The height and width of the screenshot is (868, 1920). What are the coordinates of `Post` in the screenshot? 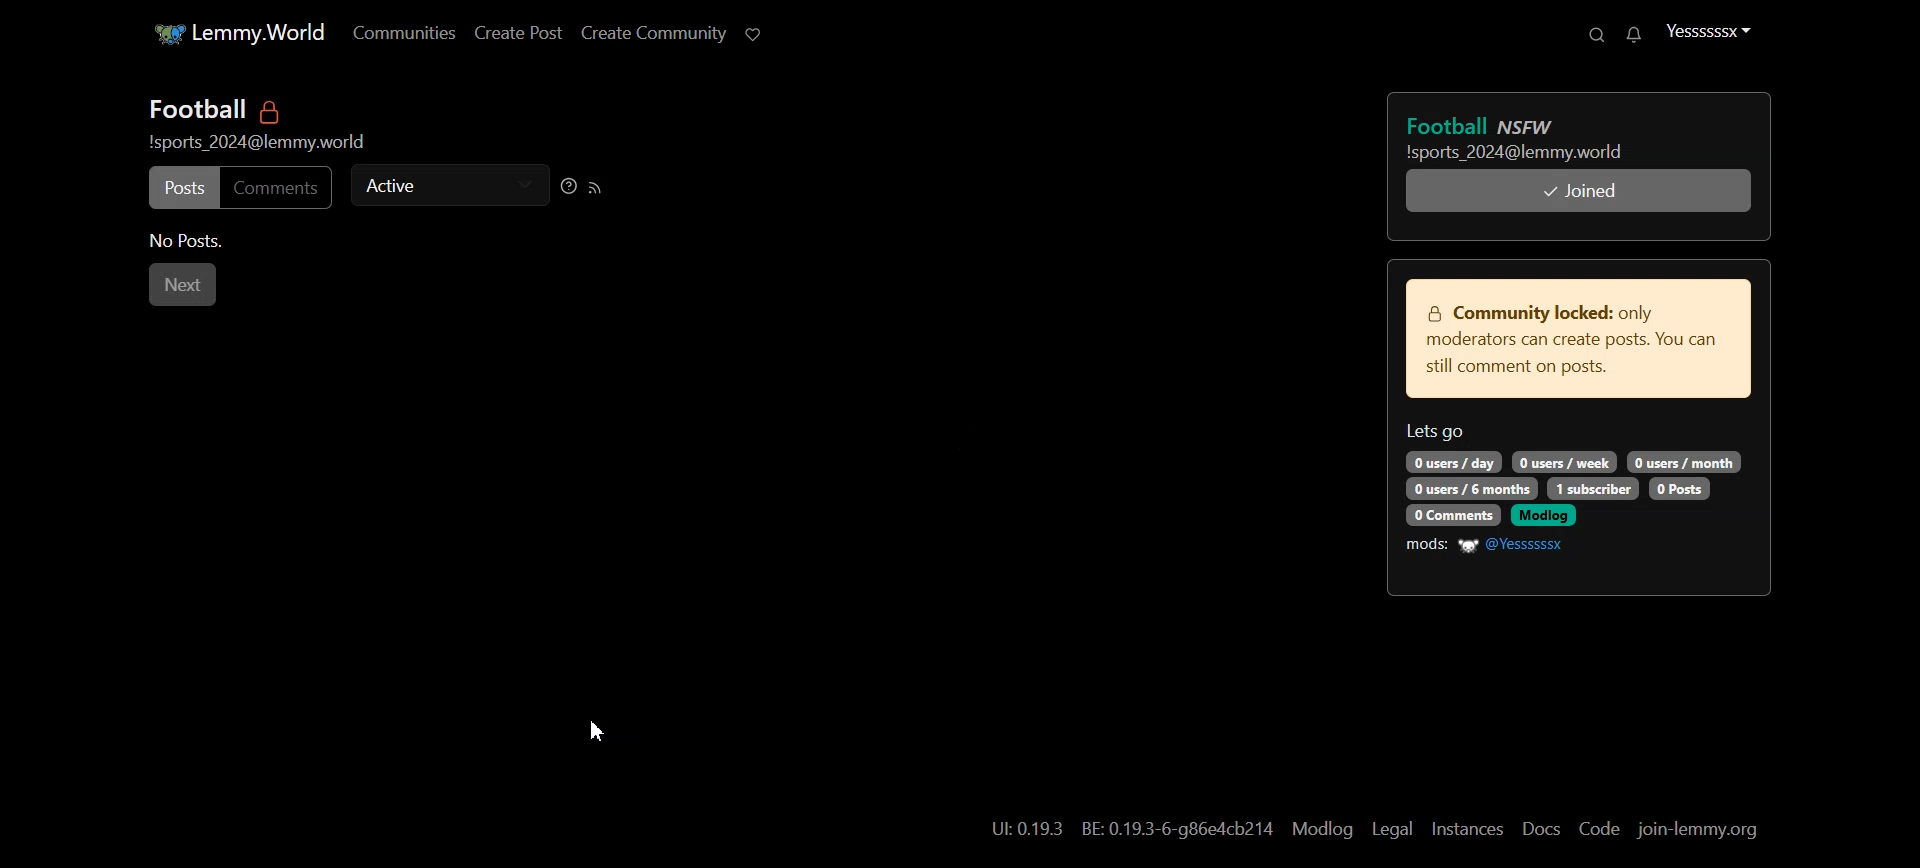 It's located at (181, 187).